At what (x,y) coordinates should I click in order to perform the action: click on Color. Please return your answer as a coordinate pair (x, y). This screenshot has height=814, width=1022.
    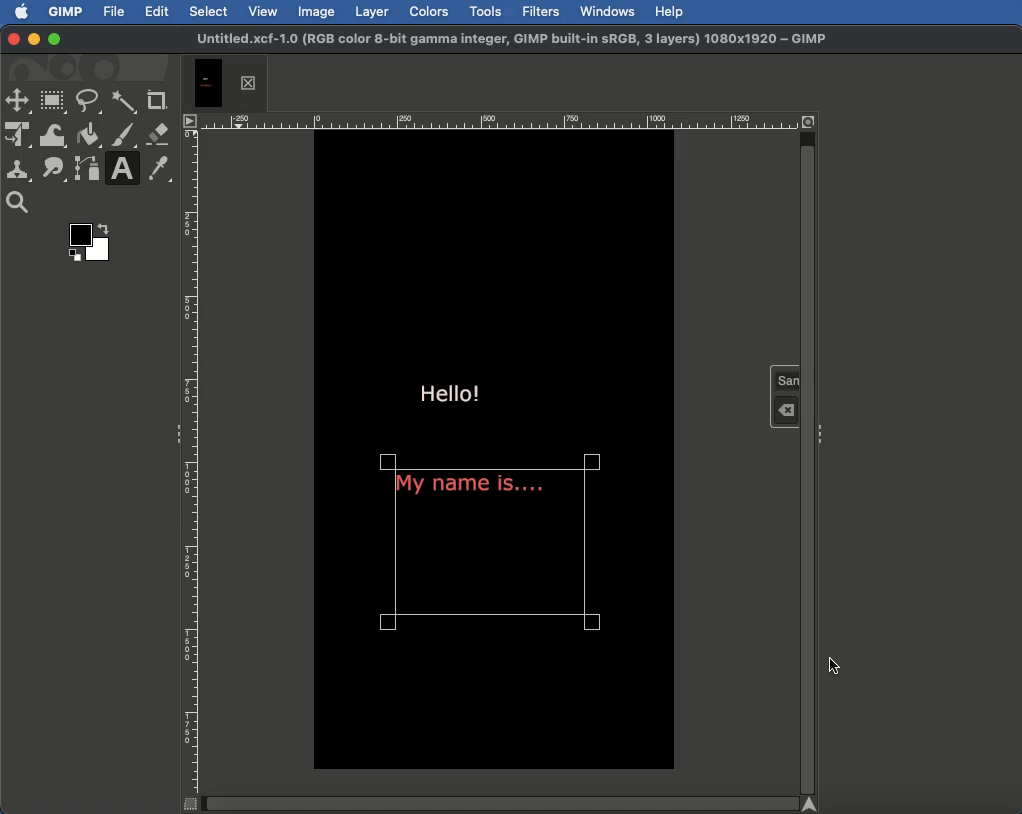
    Looking at the image, I should click on (88, 242).